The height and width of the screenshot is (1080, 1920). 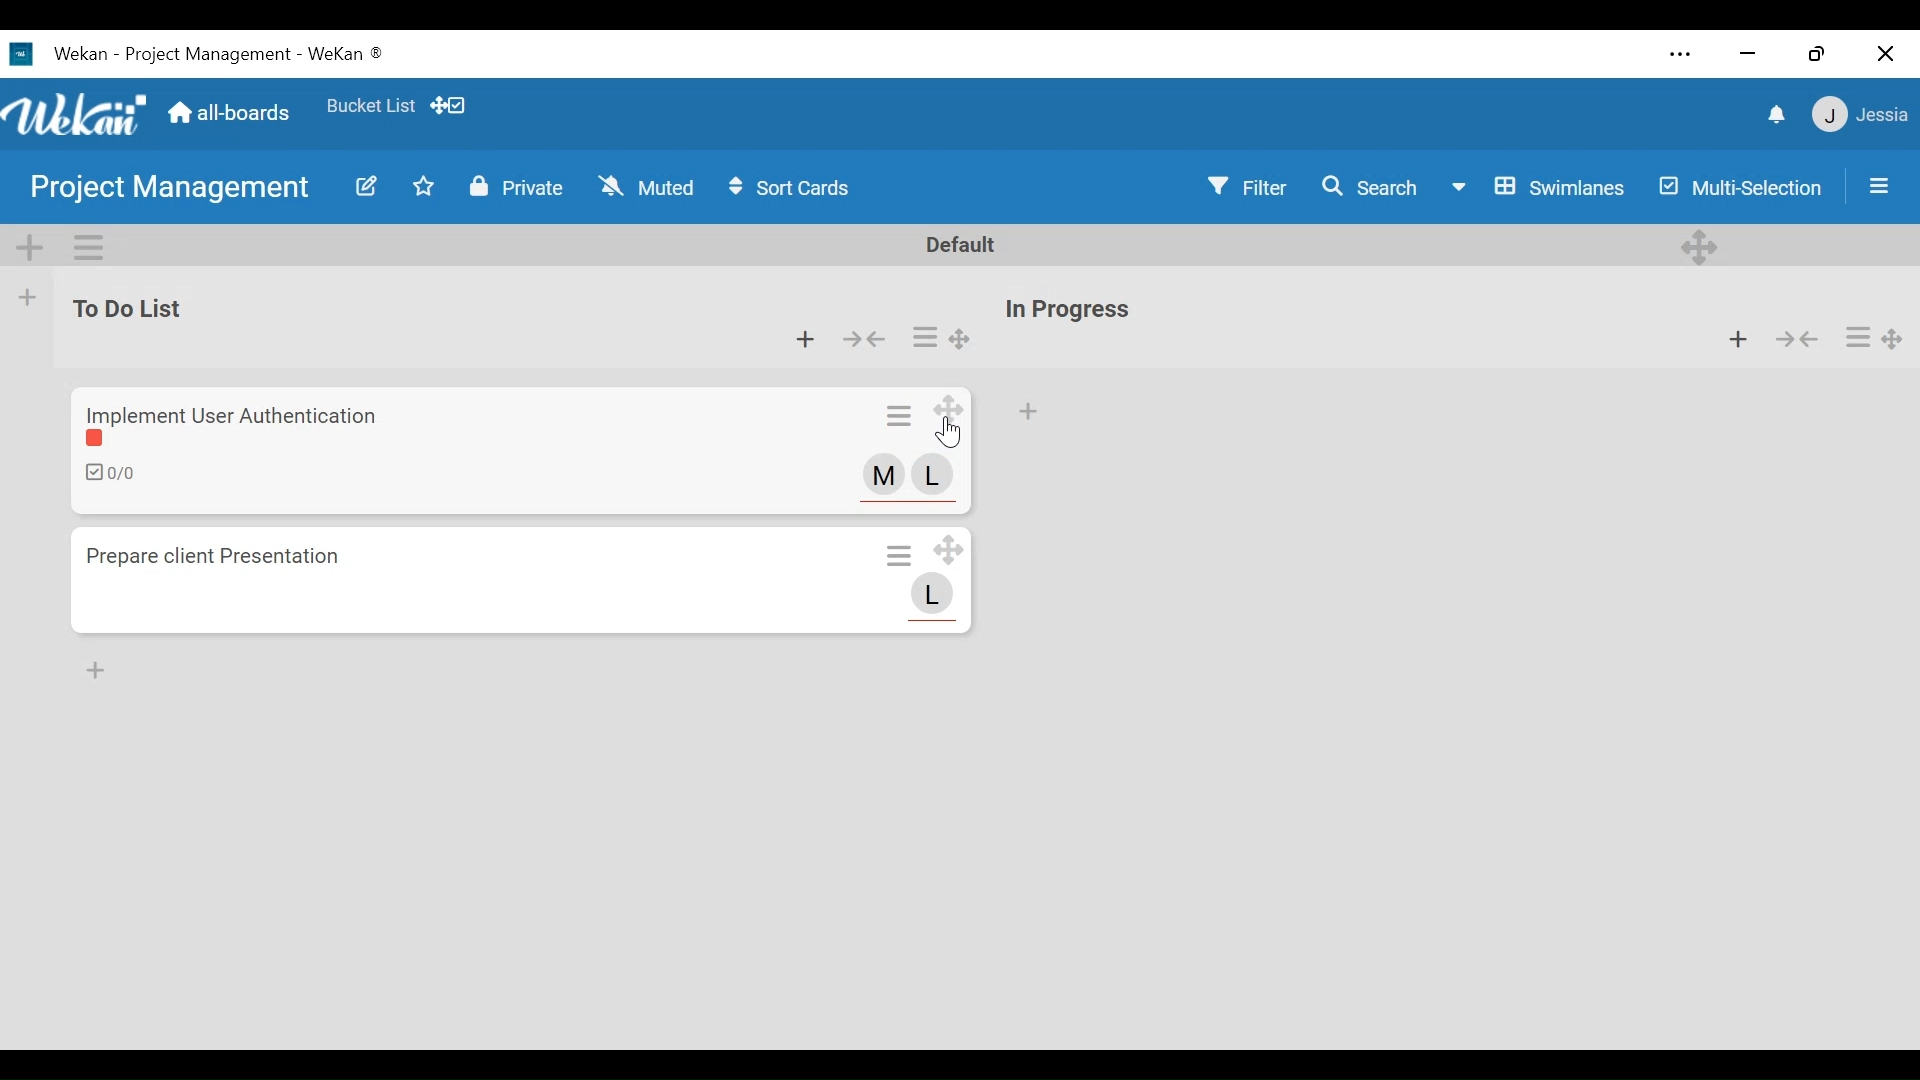 What do you see at coordinates (1696, 246) in the screenshot?
I see `Desktop drag handles` at bounding box center [1696, 246].